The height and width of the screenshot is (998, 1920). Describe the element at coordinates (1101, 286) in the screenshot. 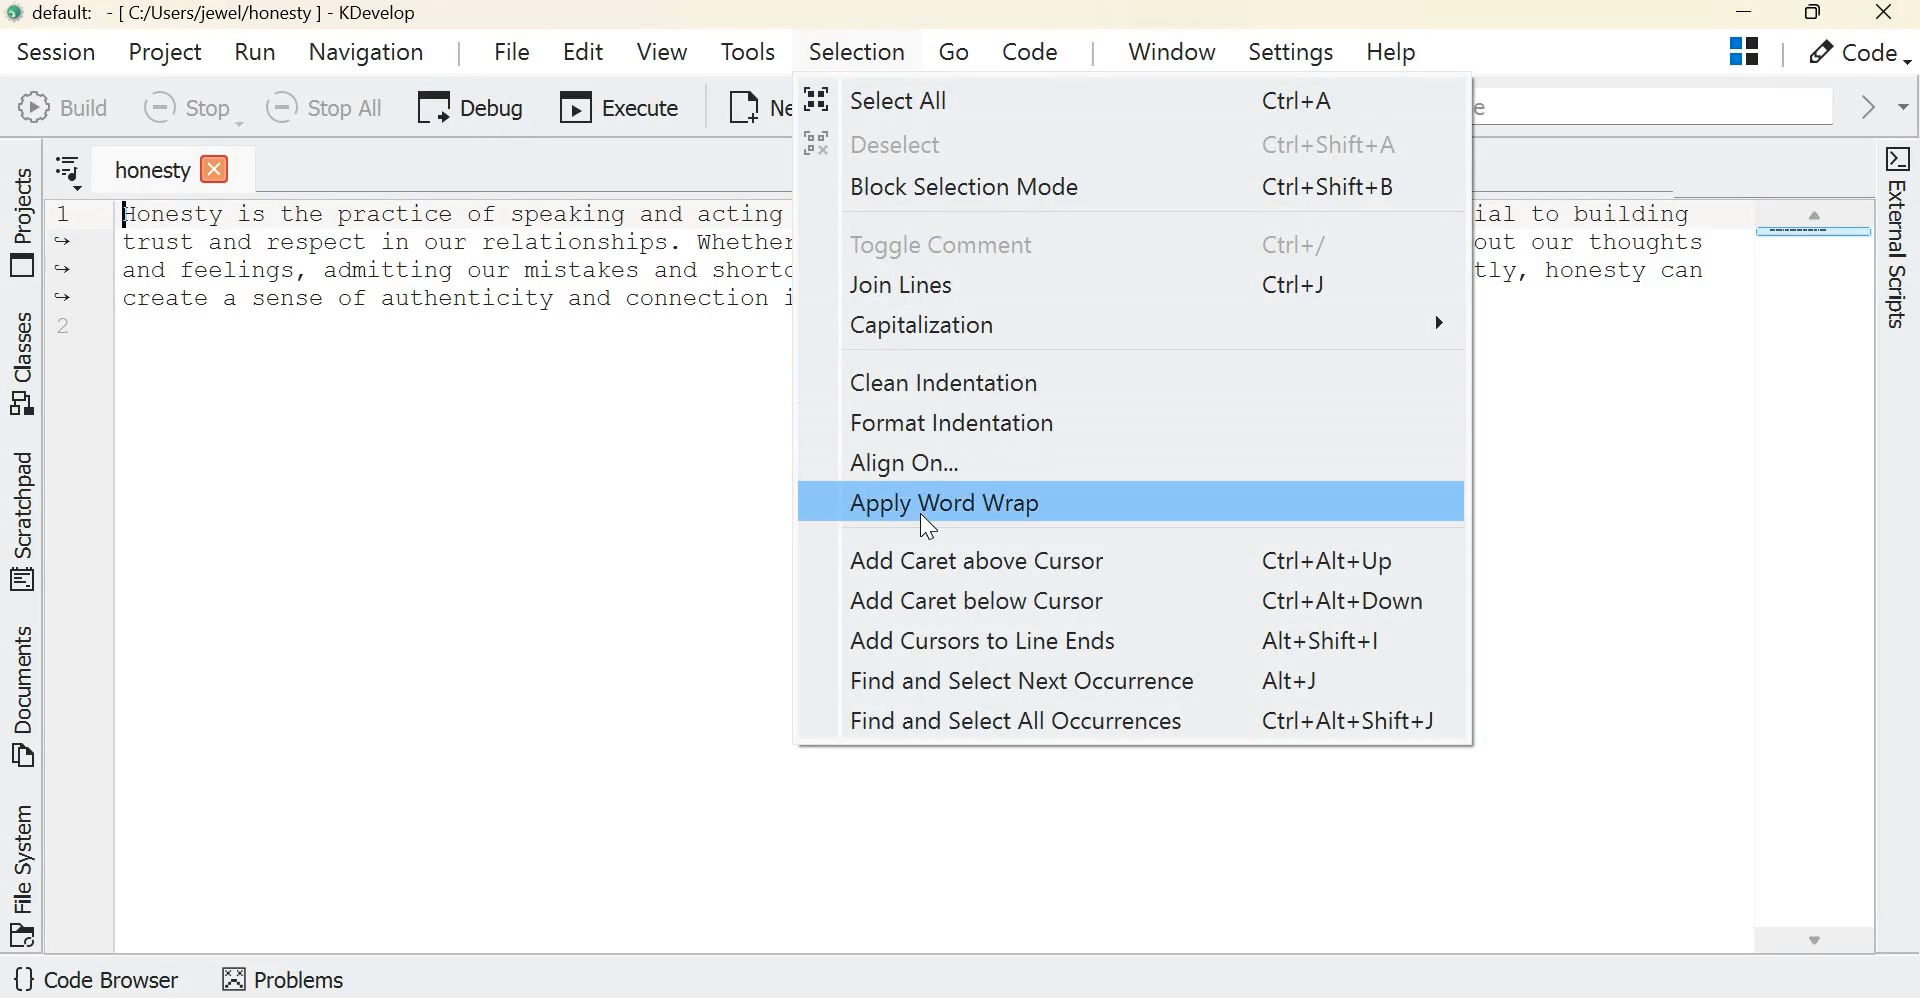

I see `Join lines` at that location.